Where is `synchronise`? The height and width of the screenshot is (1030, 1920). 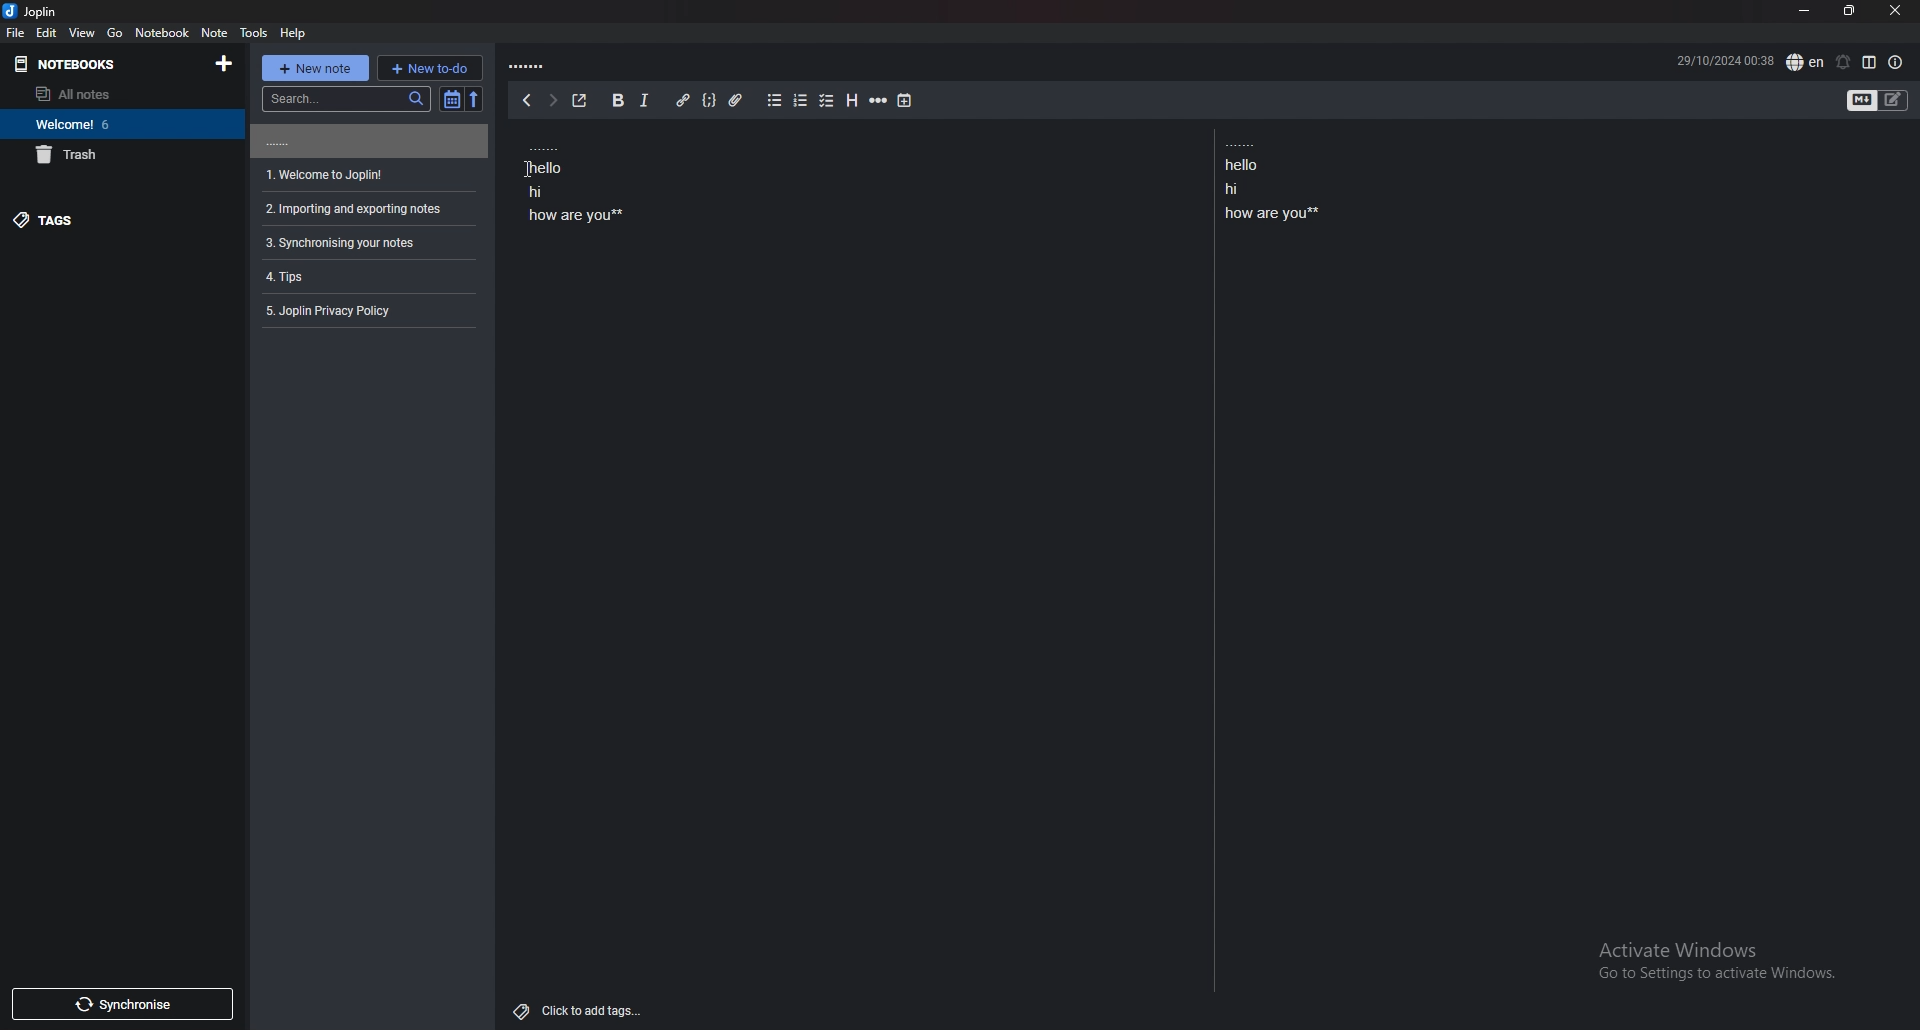 synchronise is located at coordinates (123, 1004).